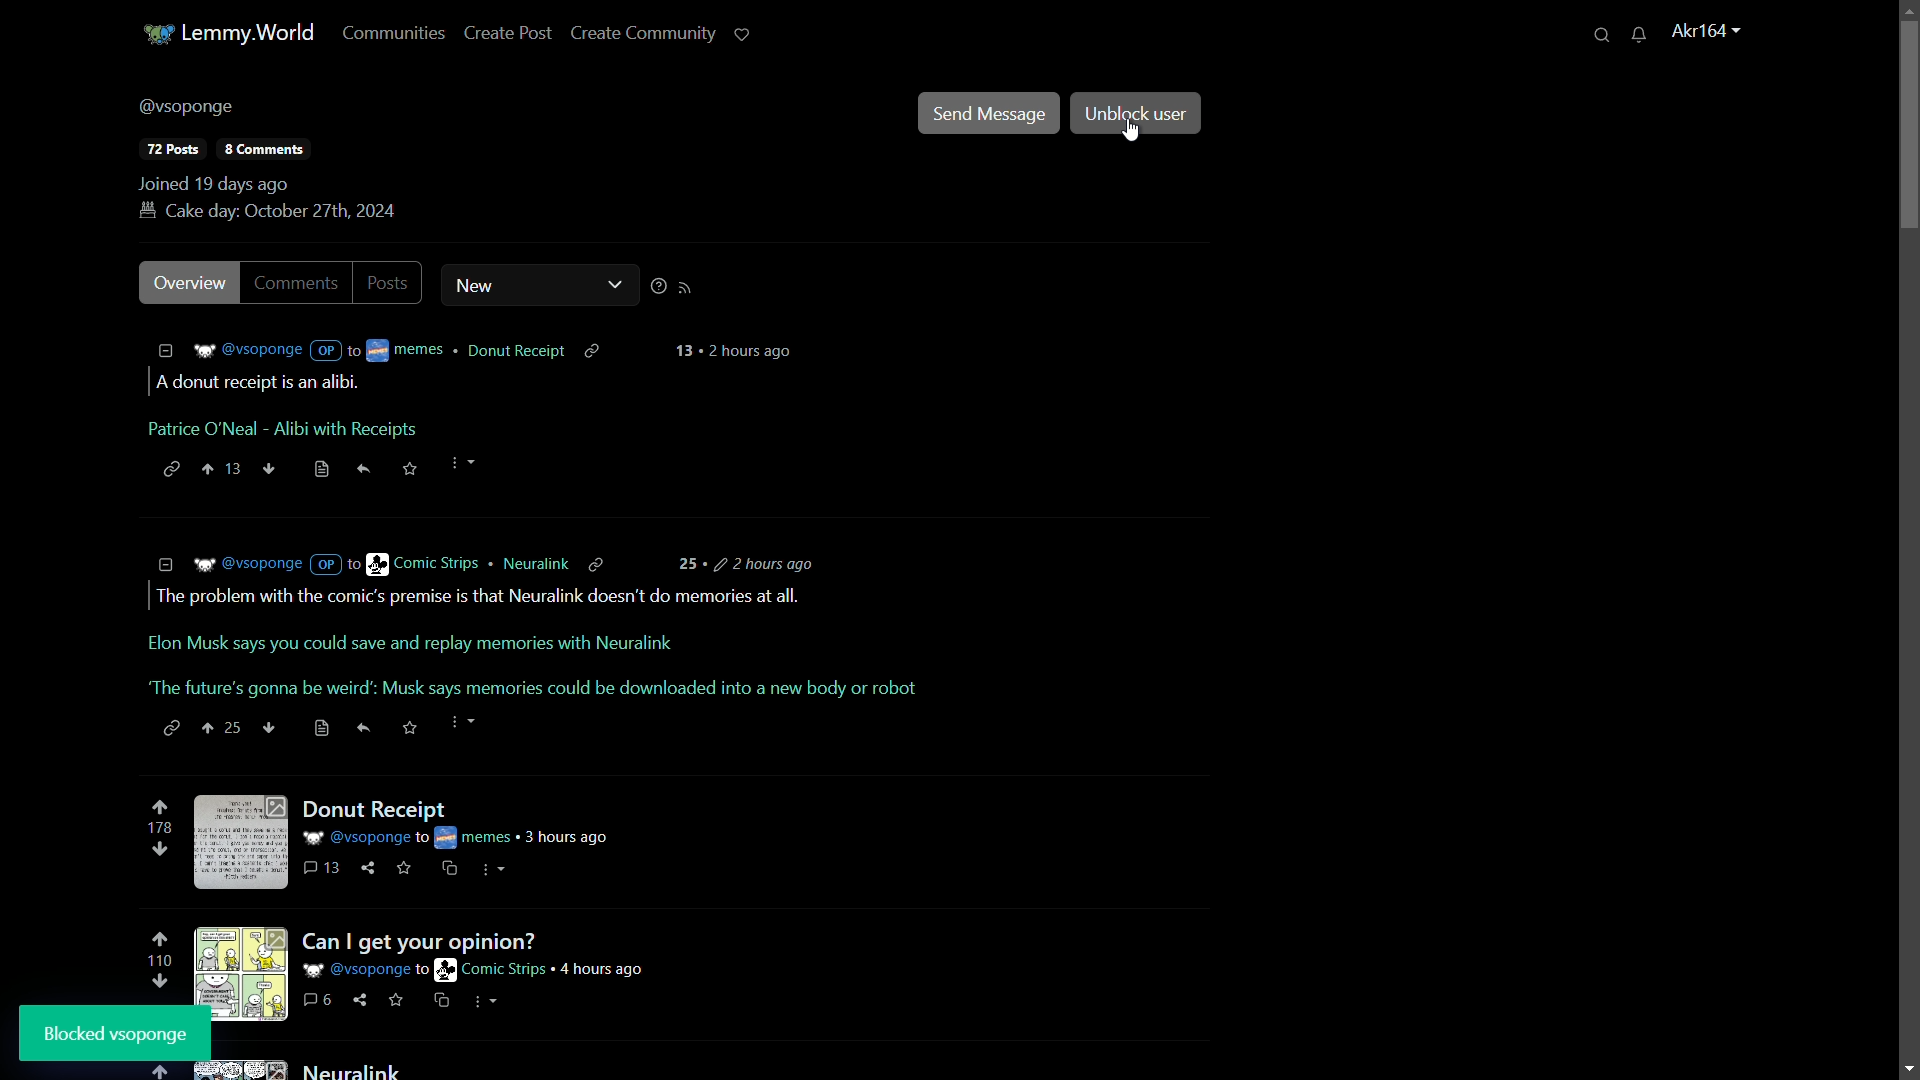 The width and height of the screenshot is (1920, 1080). Describe the element at coordinates (368, 728) in the screenshot. I see `share` at that location.